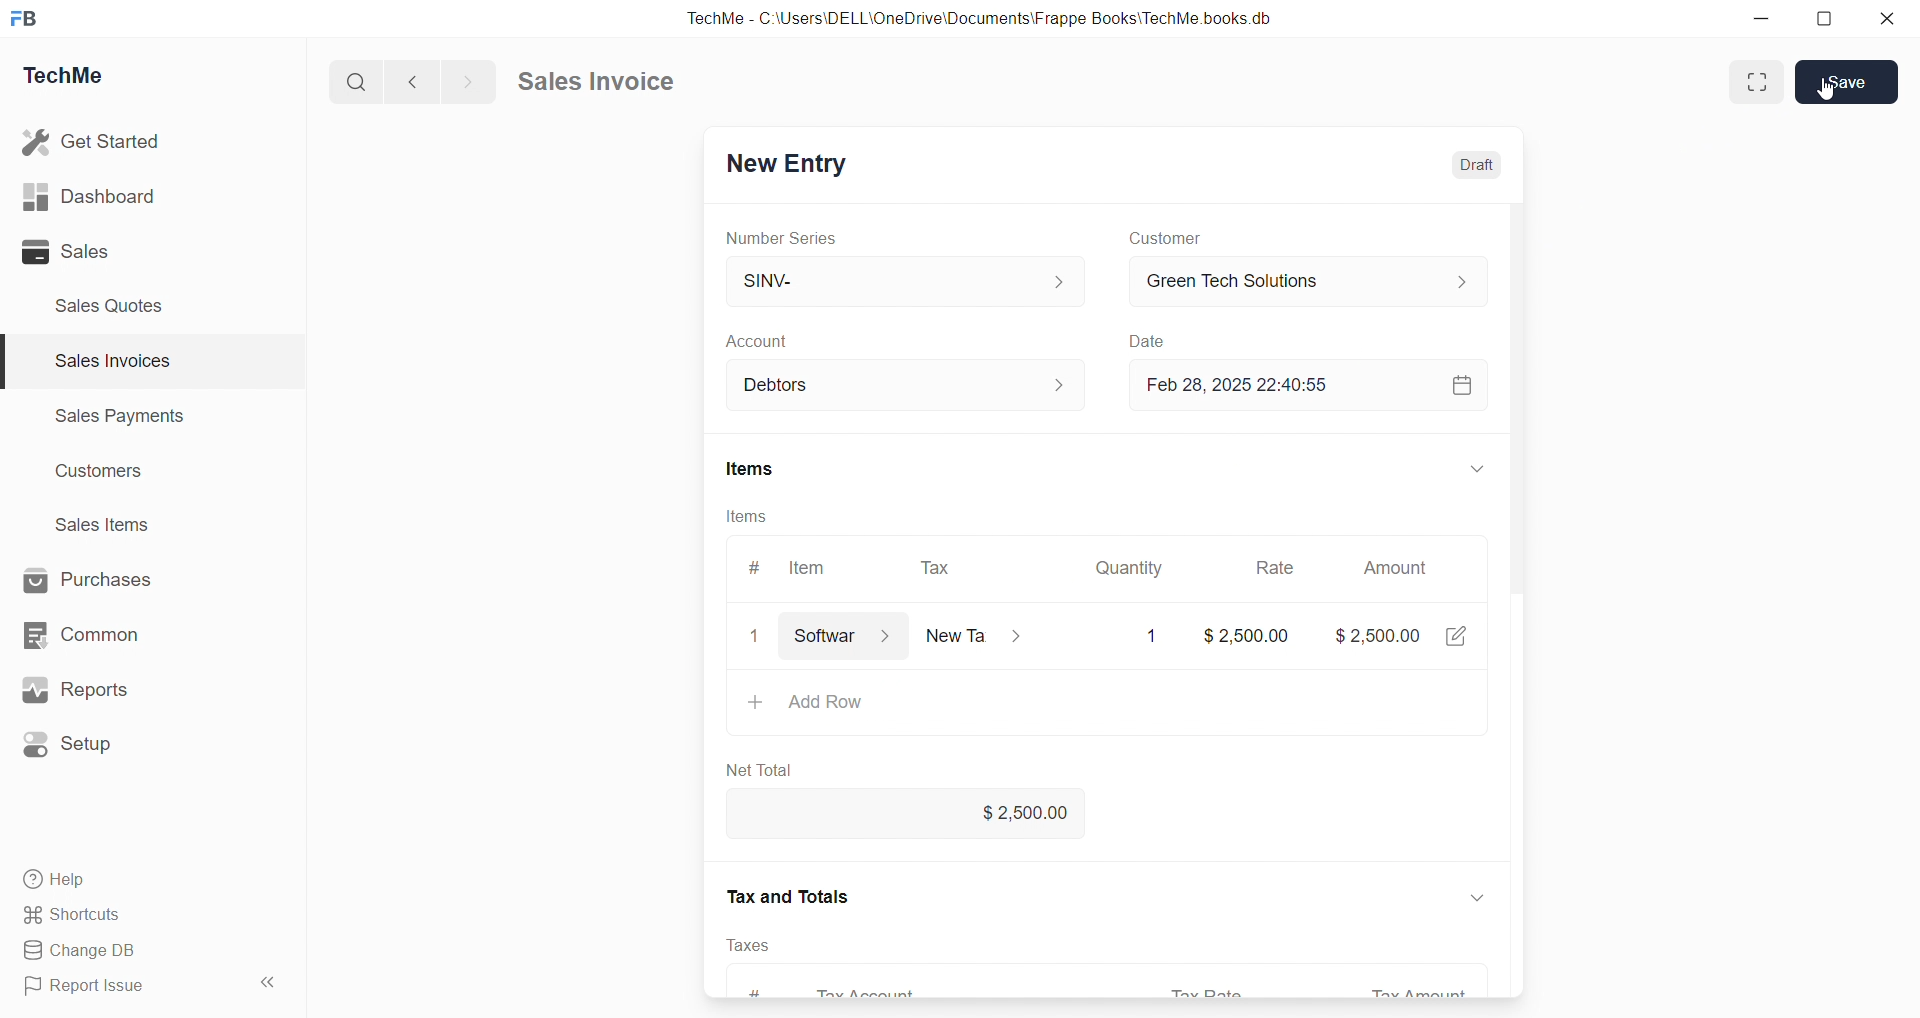  I want to click on $2,500.00, so click(1377, 636).